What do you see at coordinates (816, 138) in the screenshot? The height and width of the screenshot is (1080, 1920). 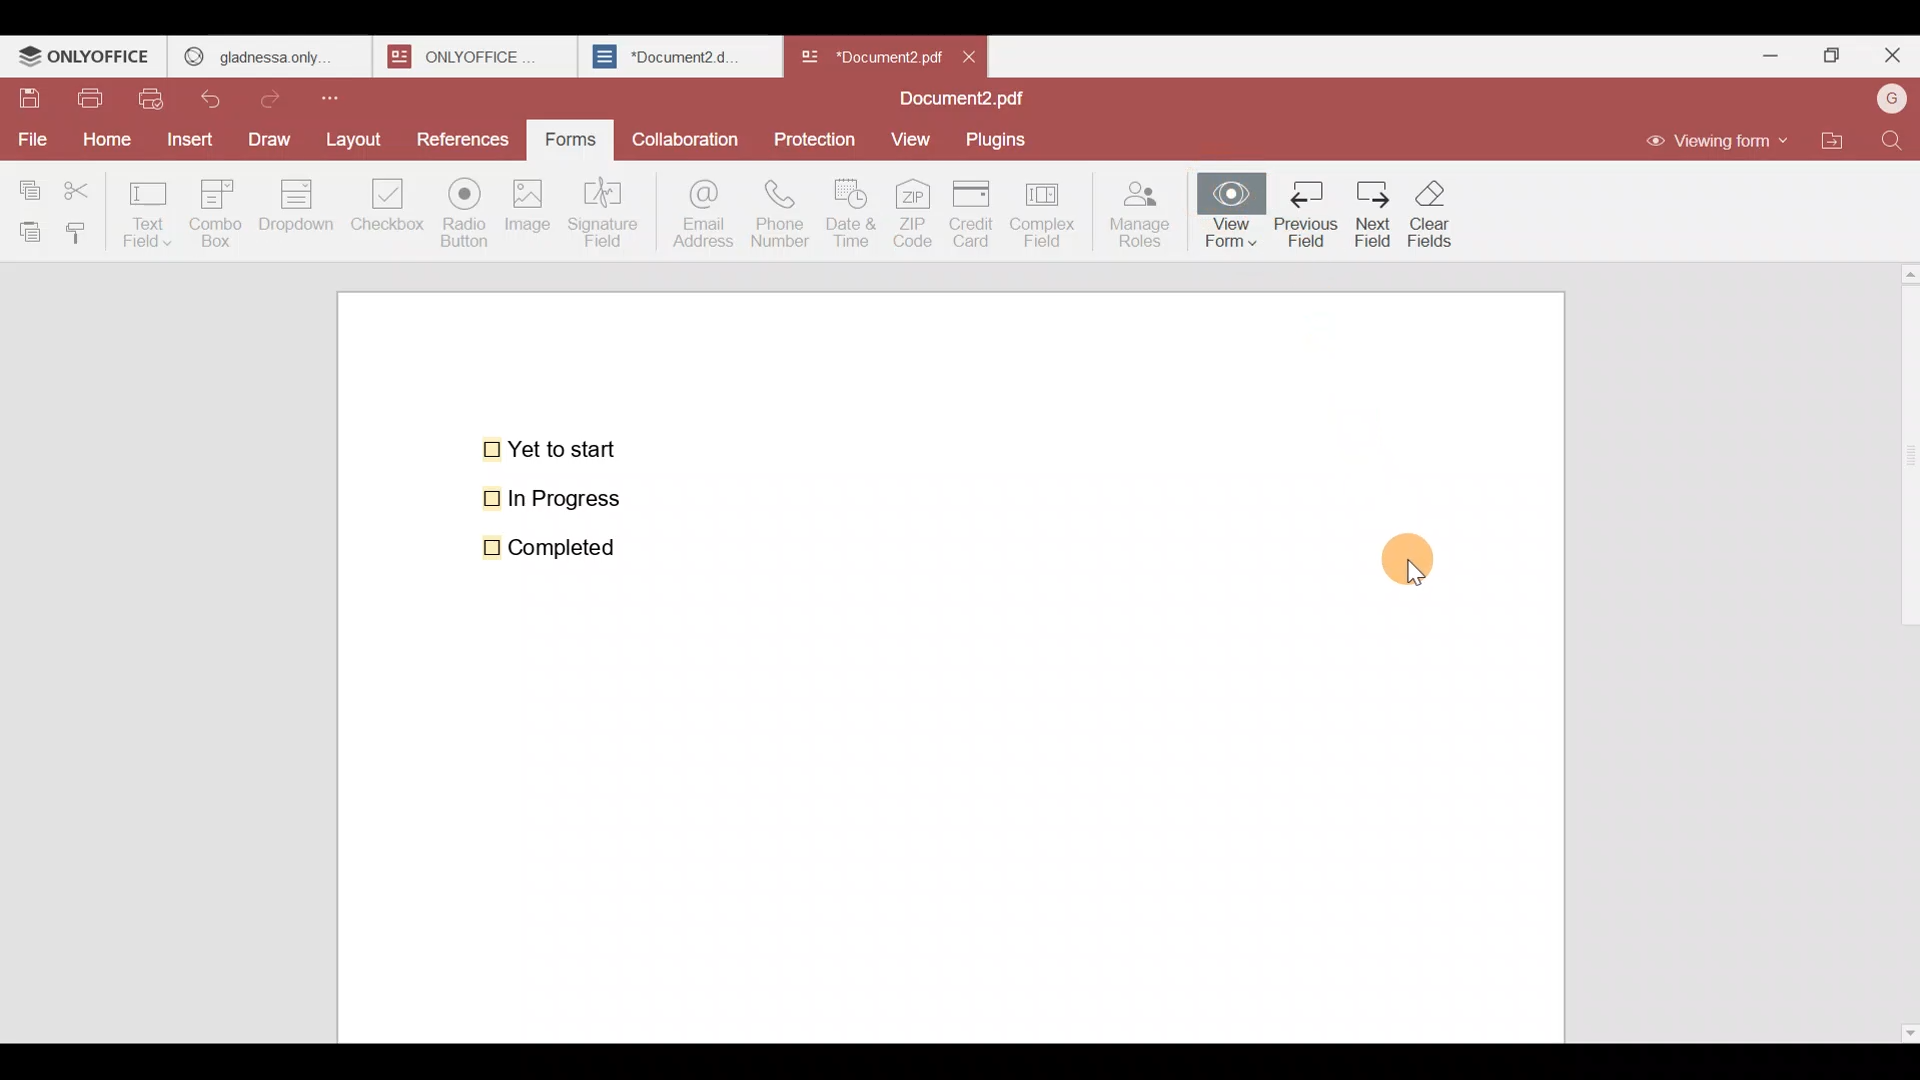 I see `Protection` at bounding box center [816, 138].